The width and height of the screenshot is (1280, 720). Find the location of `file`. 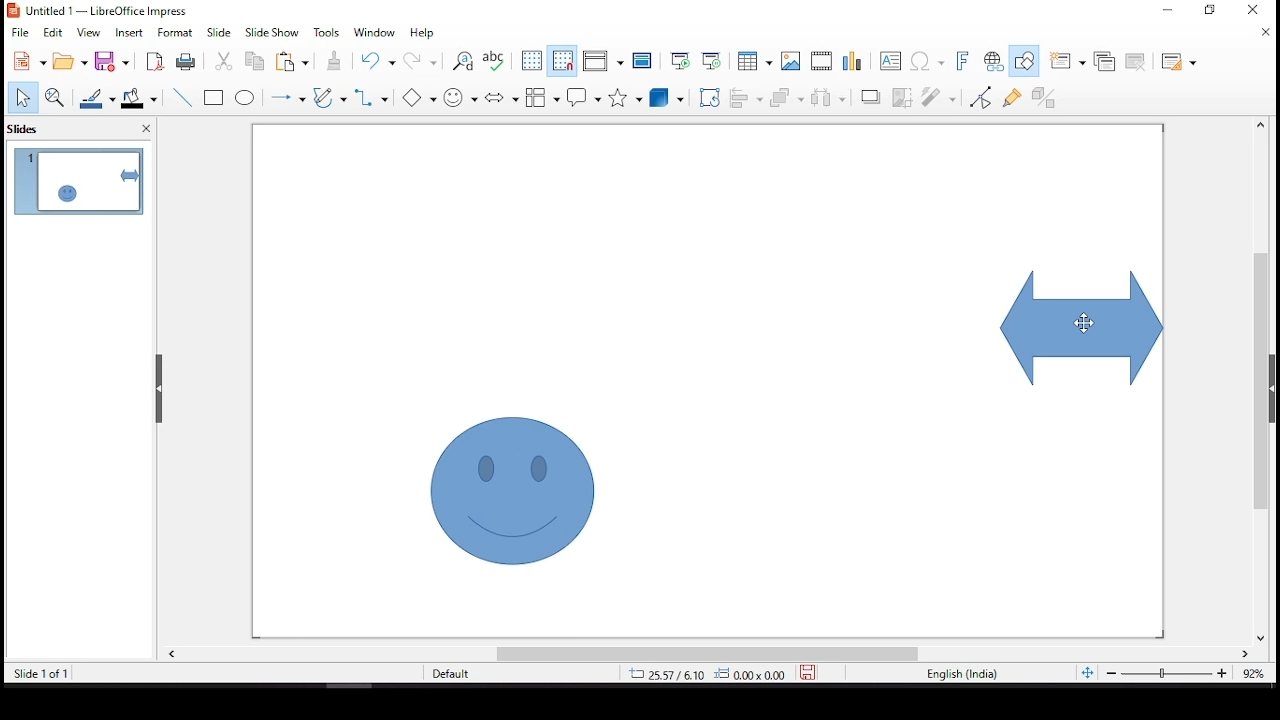

file is located at coordinates (20, 31).